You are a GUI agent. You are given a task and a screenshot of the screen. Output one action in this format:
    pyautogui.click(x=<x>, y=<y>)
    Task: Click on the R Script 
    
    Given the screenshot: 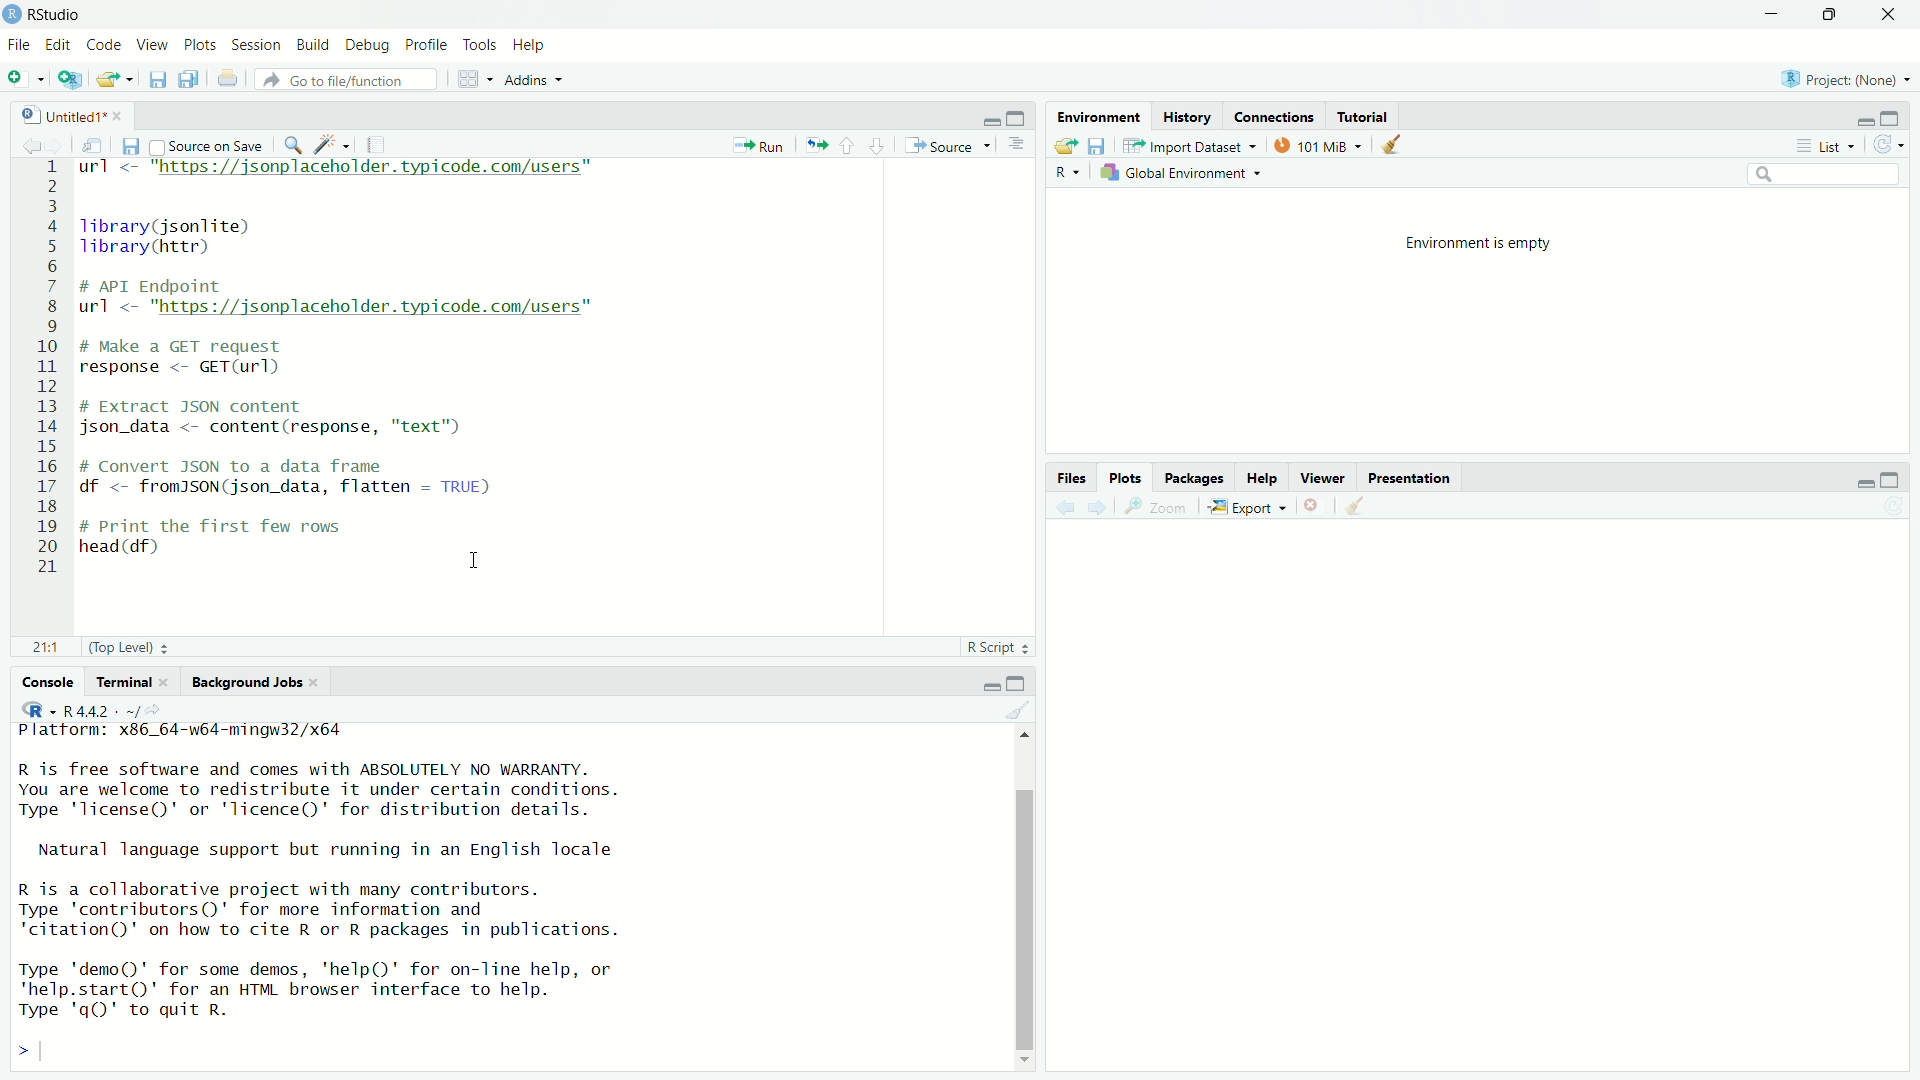 What is the action you would take?
    pyautogui.click(x=998, y=648)
    